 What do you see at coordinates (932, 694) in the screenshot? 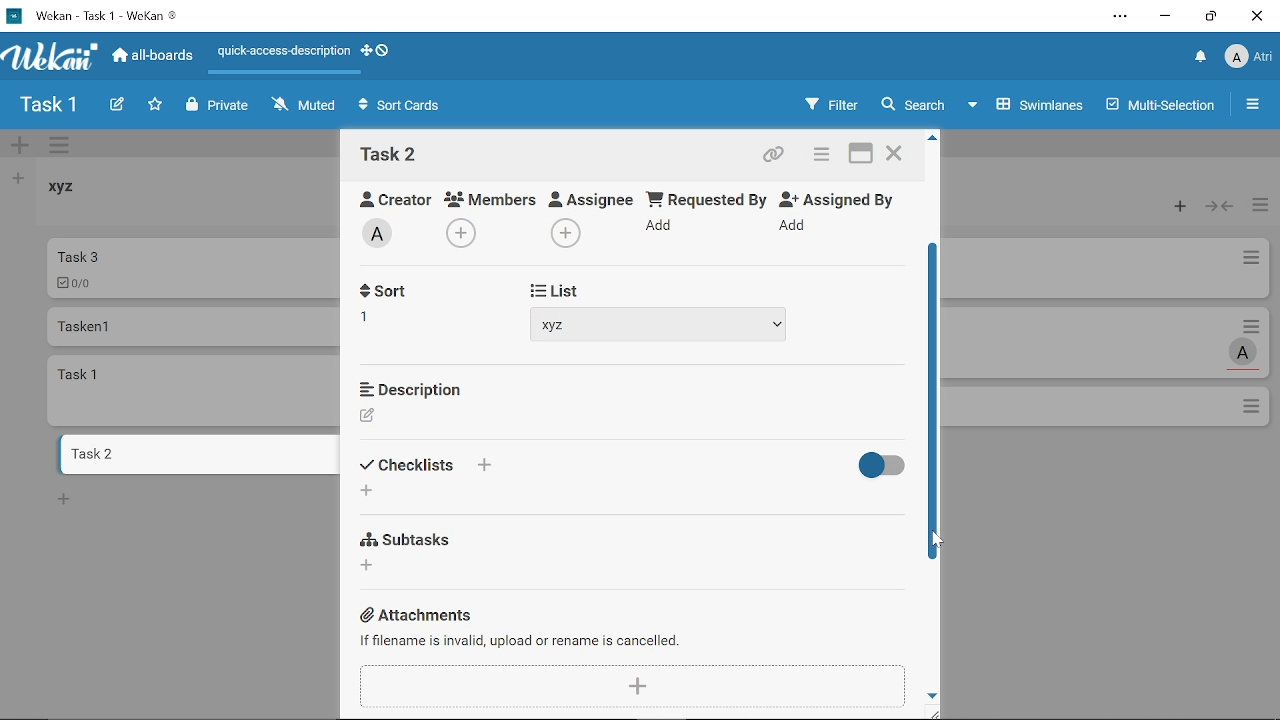
I see `move down` at bounding box center [932, 694].